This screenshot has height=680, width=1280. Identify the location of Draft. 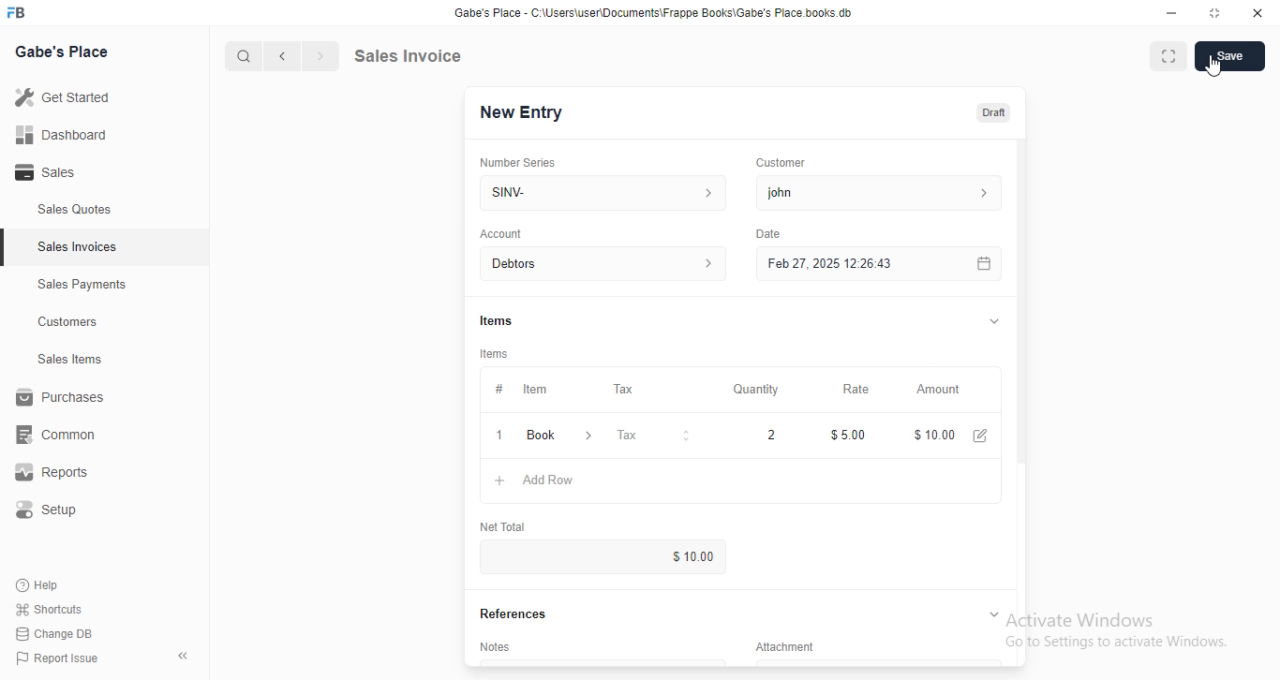
(995, 113).